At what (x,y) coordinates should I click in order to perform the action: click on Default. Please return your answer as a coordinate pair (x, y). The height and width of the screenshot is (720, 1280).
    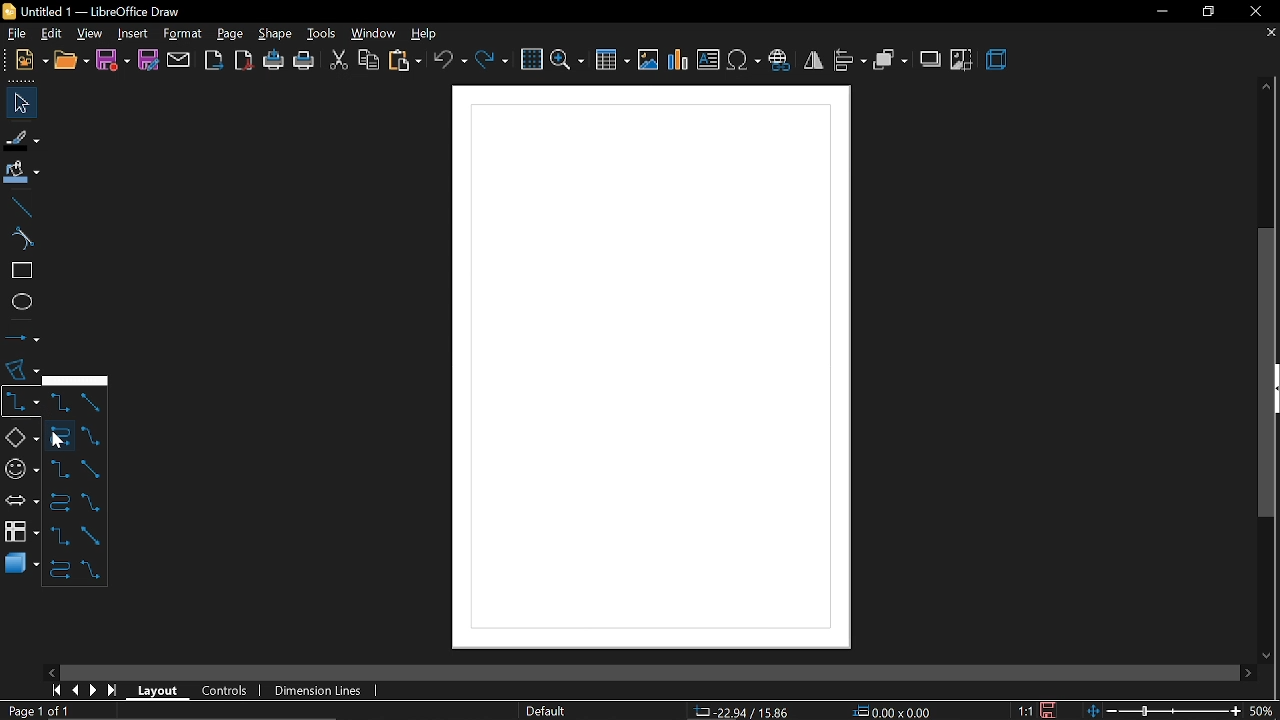
    Looking at the image, I should click on (546, 712).